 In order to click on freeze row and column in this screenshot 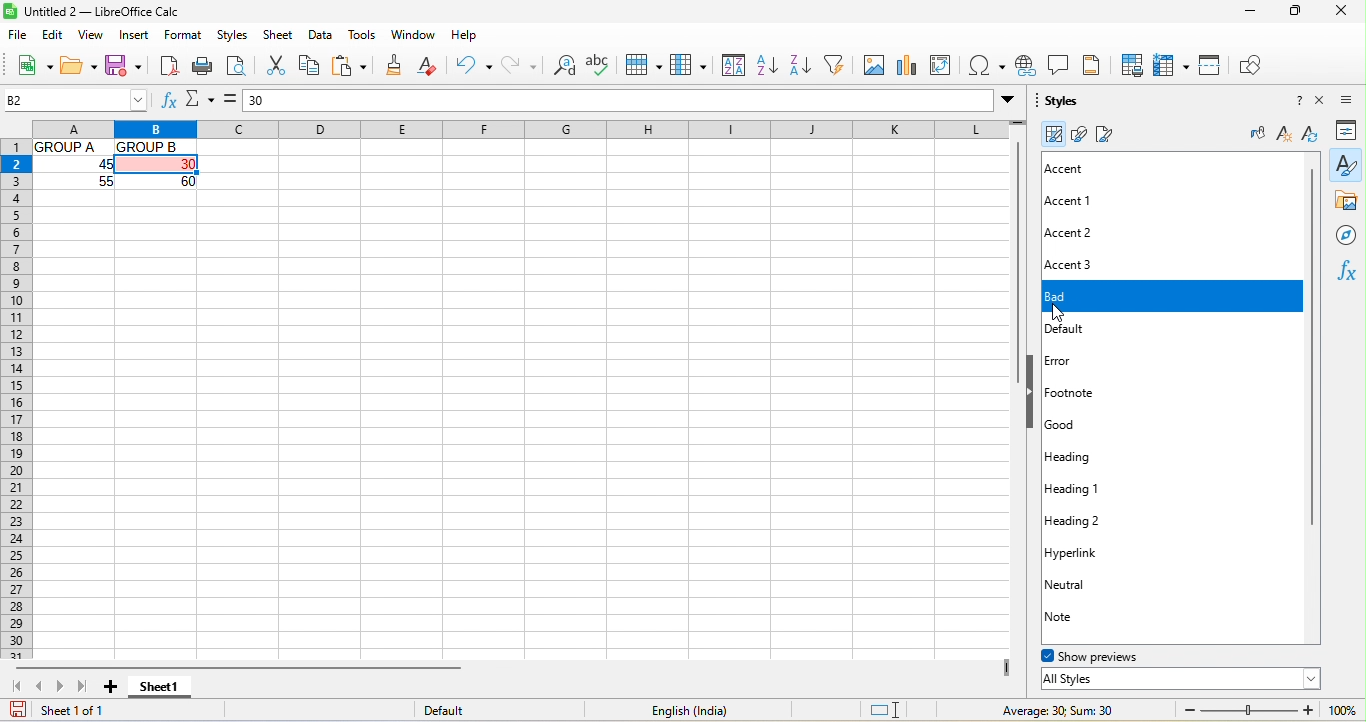, I will do `click(1171, 67)`.